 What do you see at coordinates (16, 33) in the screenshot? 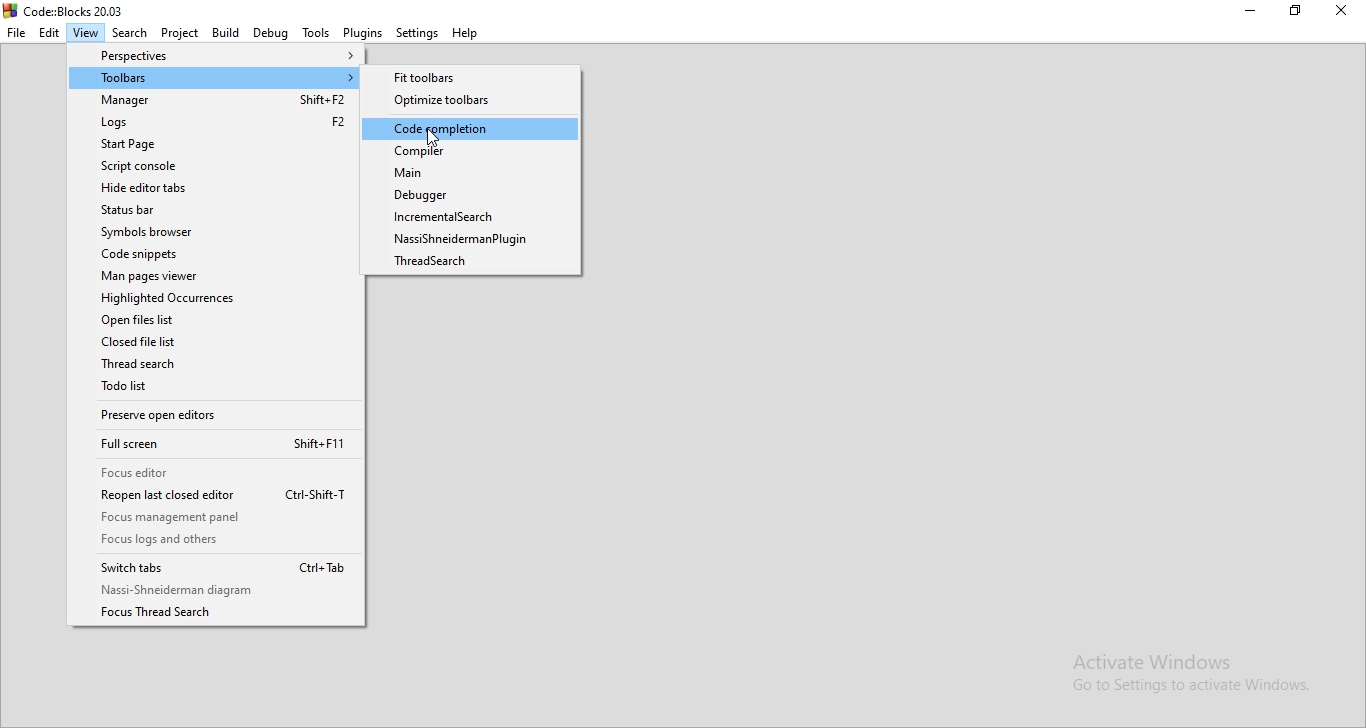
I see `File` at bounding box center [16, 33].